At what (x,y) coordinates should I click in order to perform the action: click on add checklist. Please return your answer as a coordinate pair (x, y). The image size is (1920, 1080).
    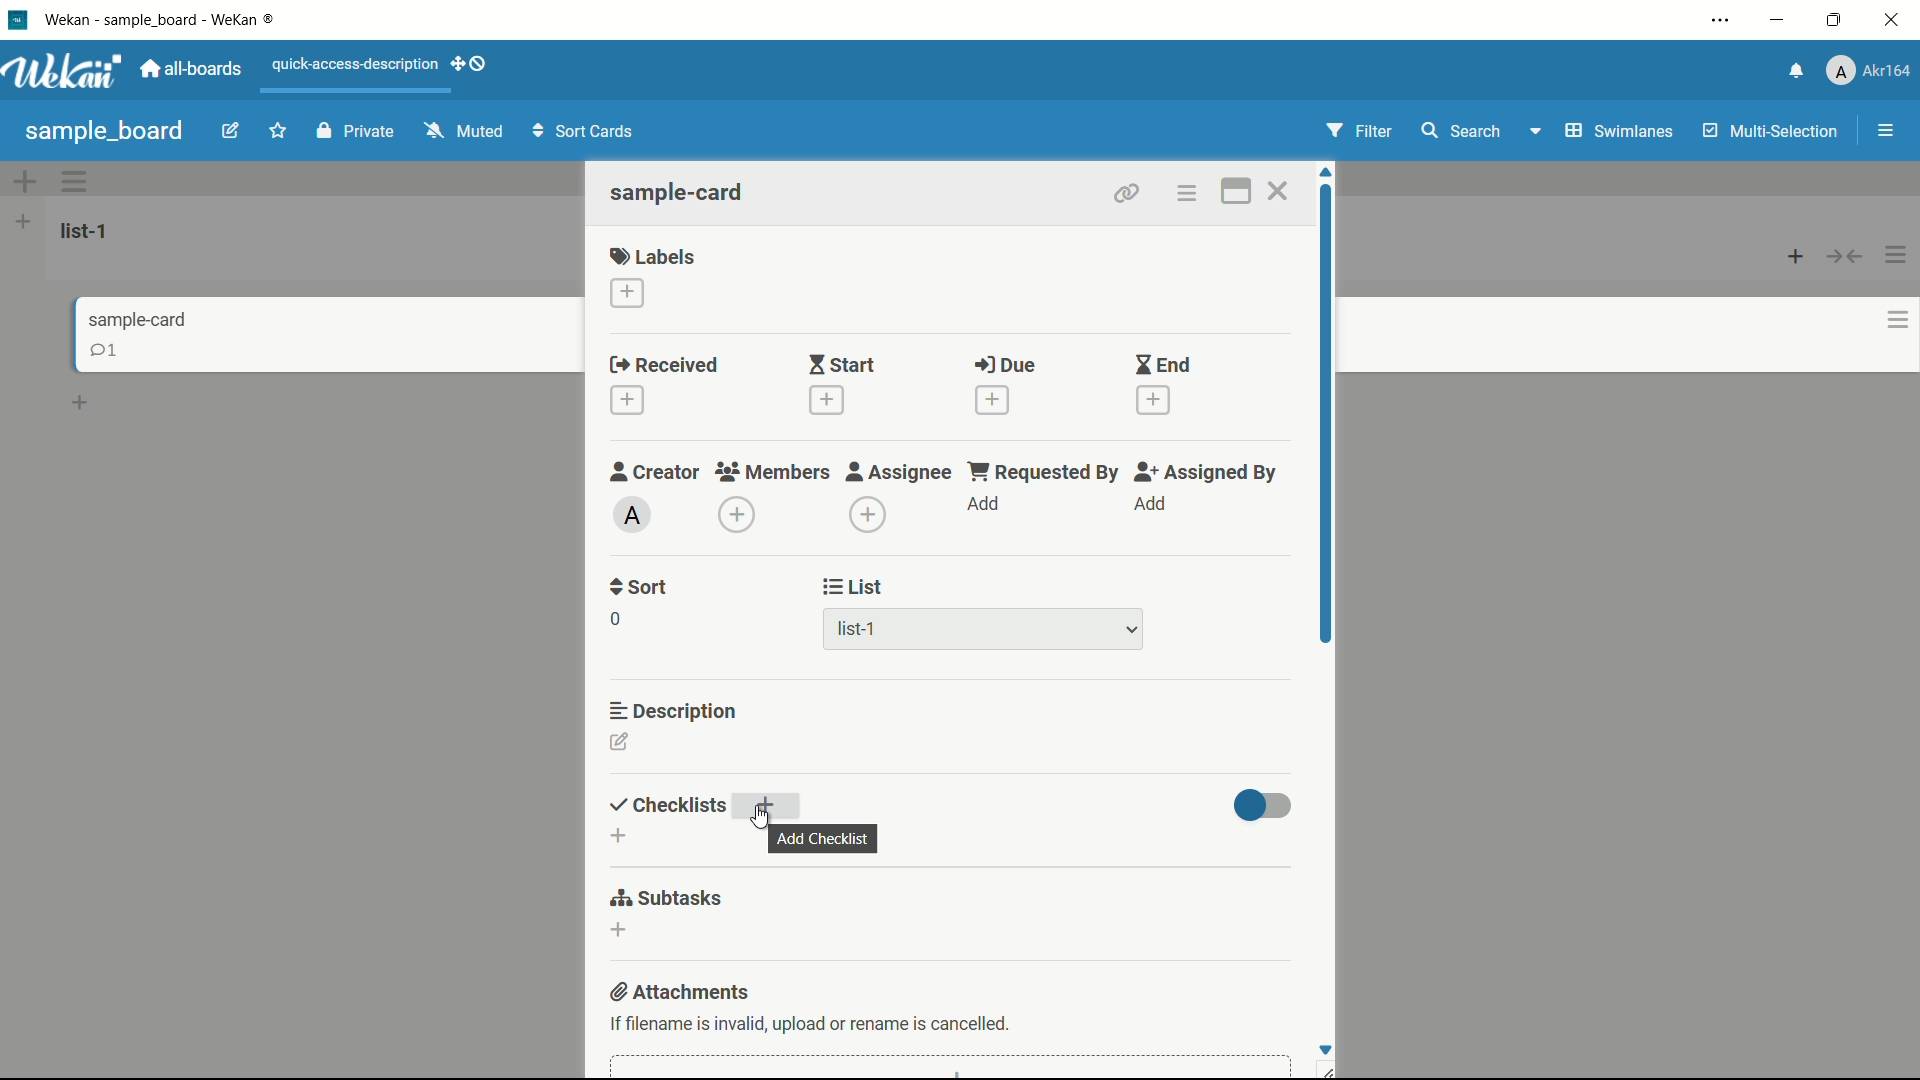
    Looking at the image, I should click on (824, 839).